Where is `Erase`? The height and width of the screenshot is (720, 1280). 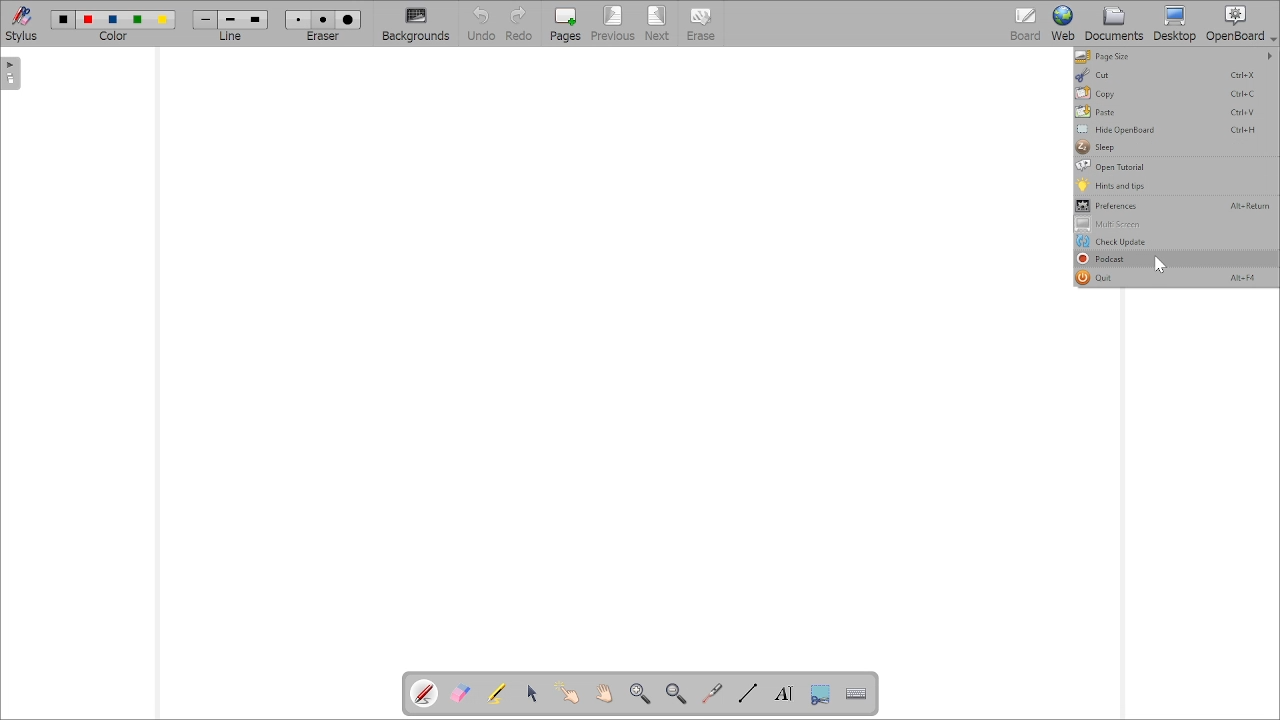 Erase is located at coordinates (709, 24).